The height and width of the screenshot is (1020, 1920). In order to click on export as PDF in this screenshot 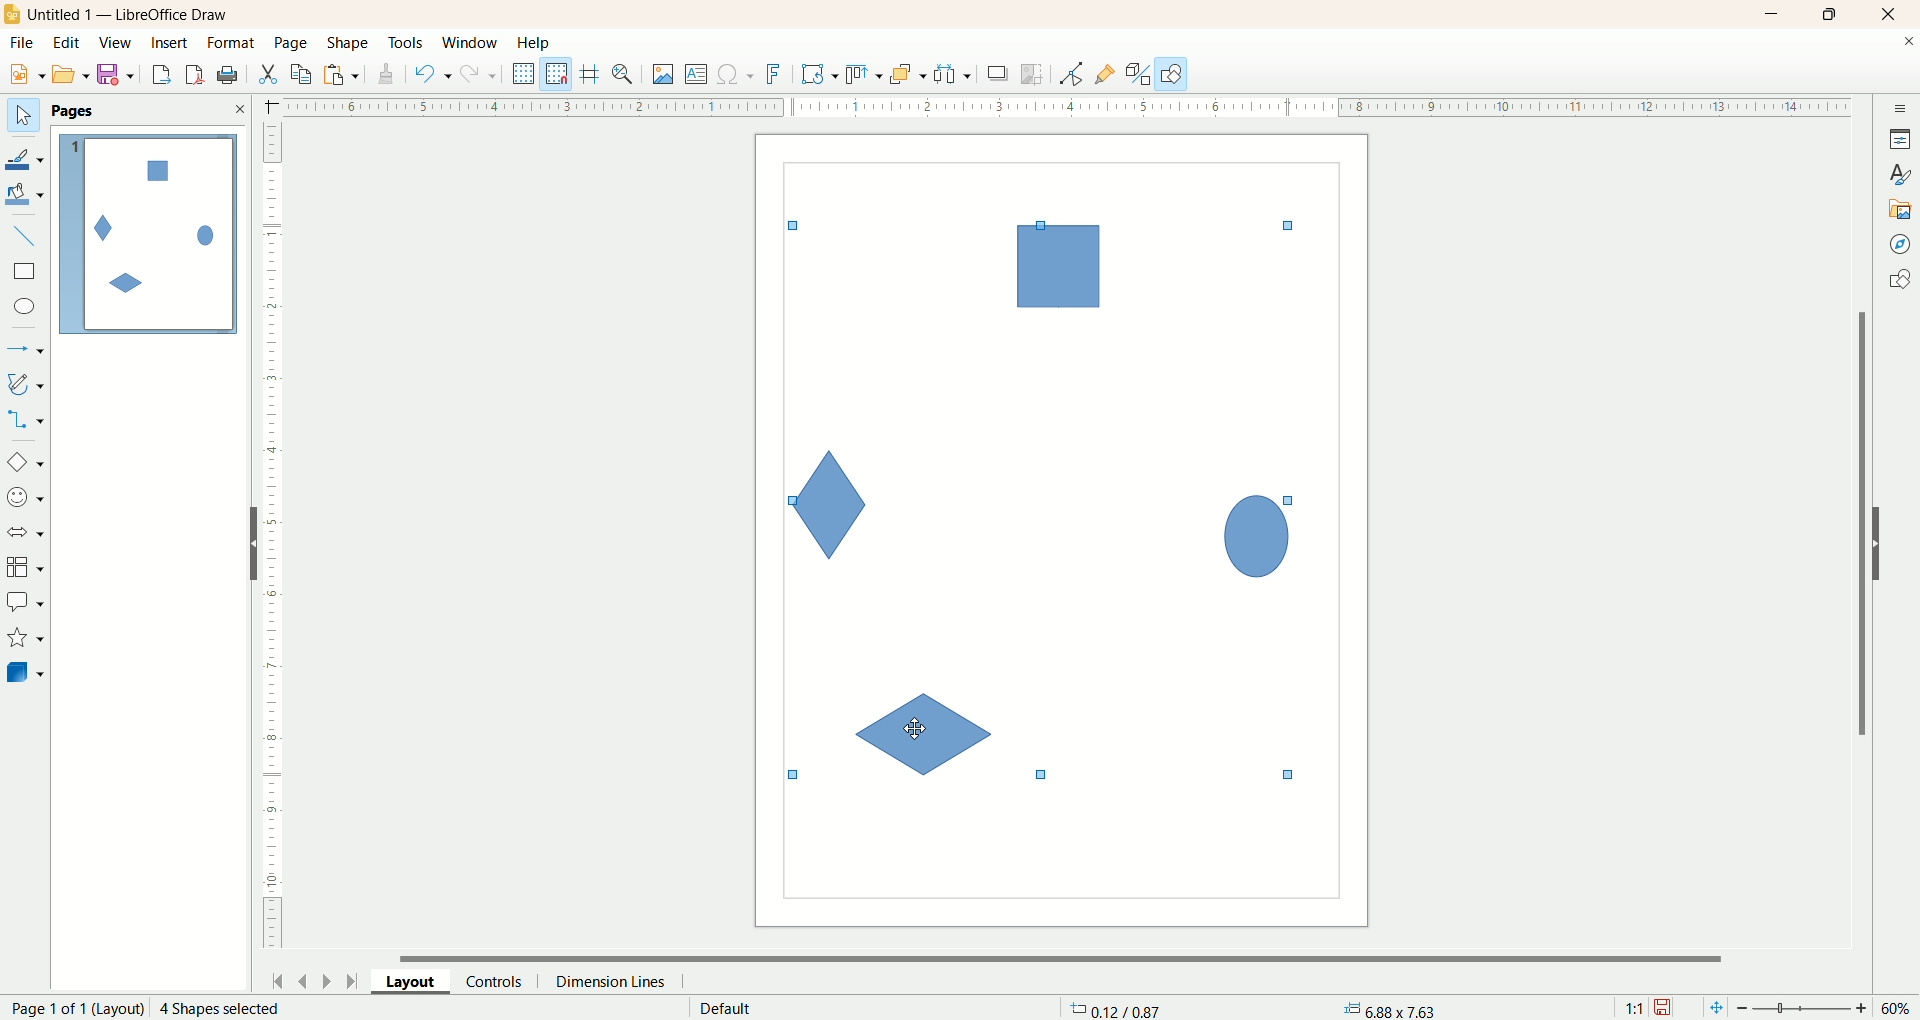, I will do `click(230, 76)`.